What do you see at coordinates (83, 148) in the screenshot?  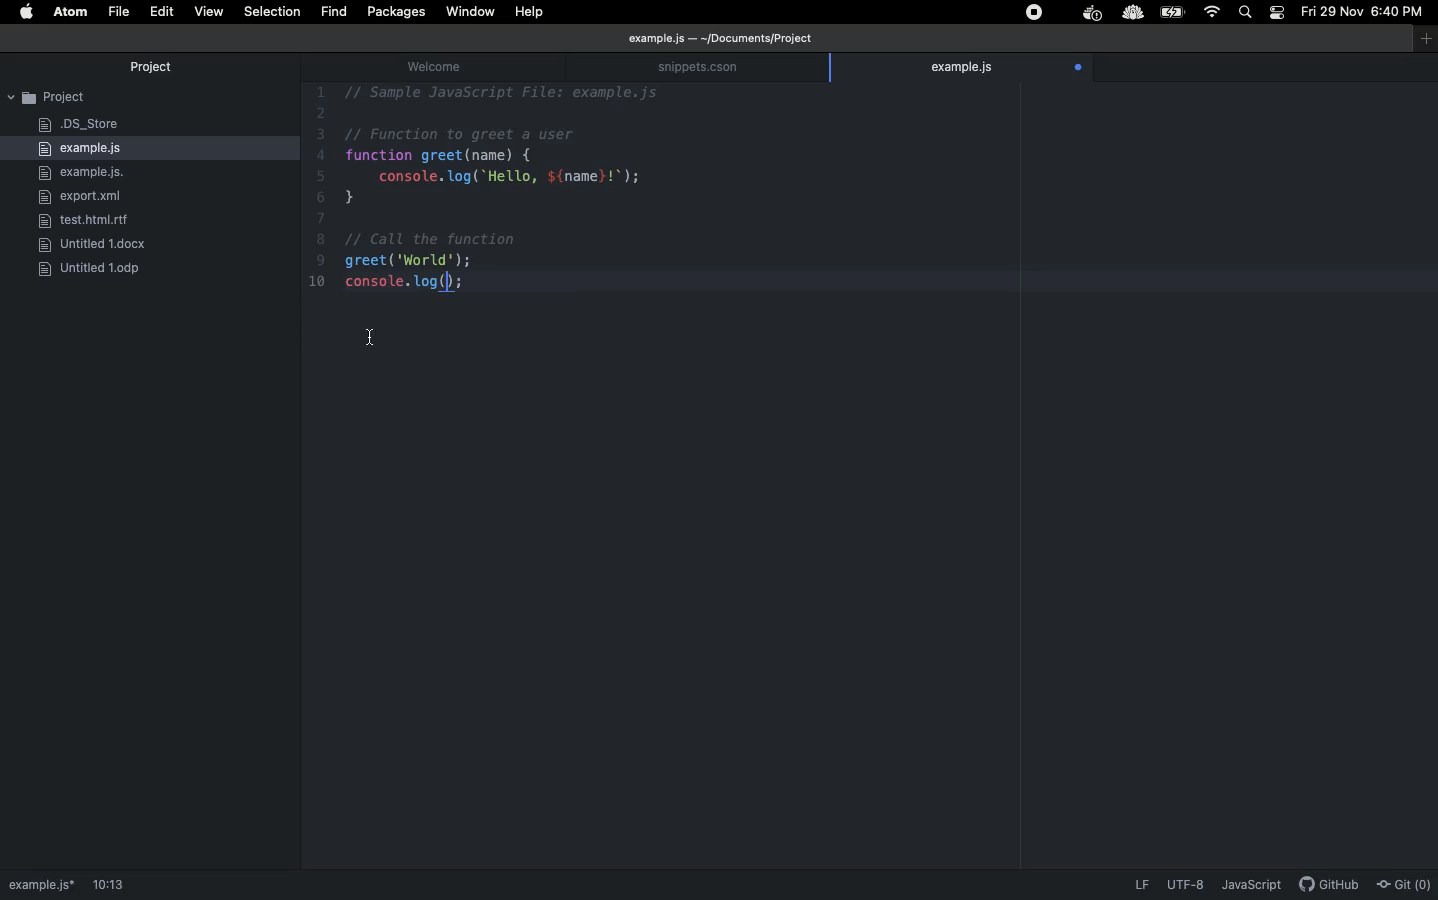 I see `example.js` at bounding box center [83, 148].